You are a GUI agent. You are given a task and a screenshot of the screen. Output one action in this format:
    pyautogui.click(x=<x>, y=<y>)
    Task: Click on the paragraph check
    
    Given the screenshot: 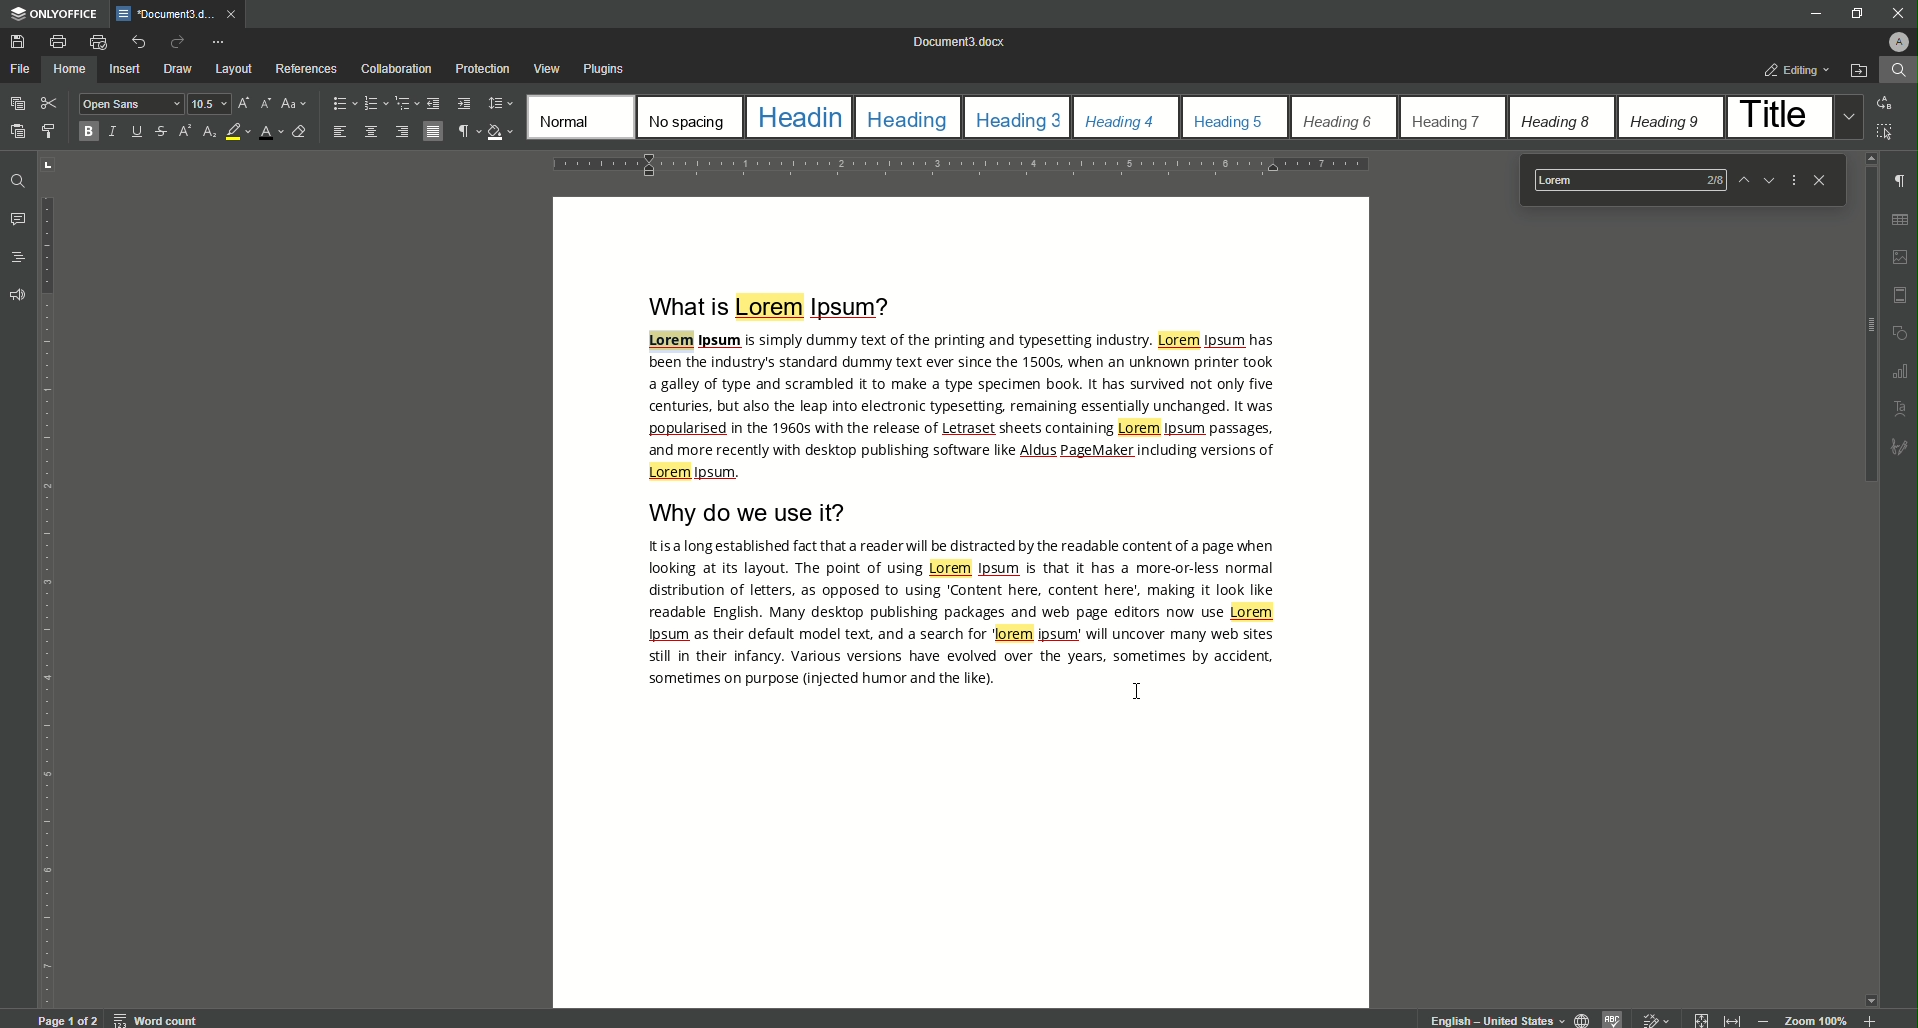 What is the action you would take?
    pyautogui.click(x=1905, y=176)
    